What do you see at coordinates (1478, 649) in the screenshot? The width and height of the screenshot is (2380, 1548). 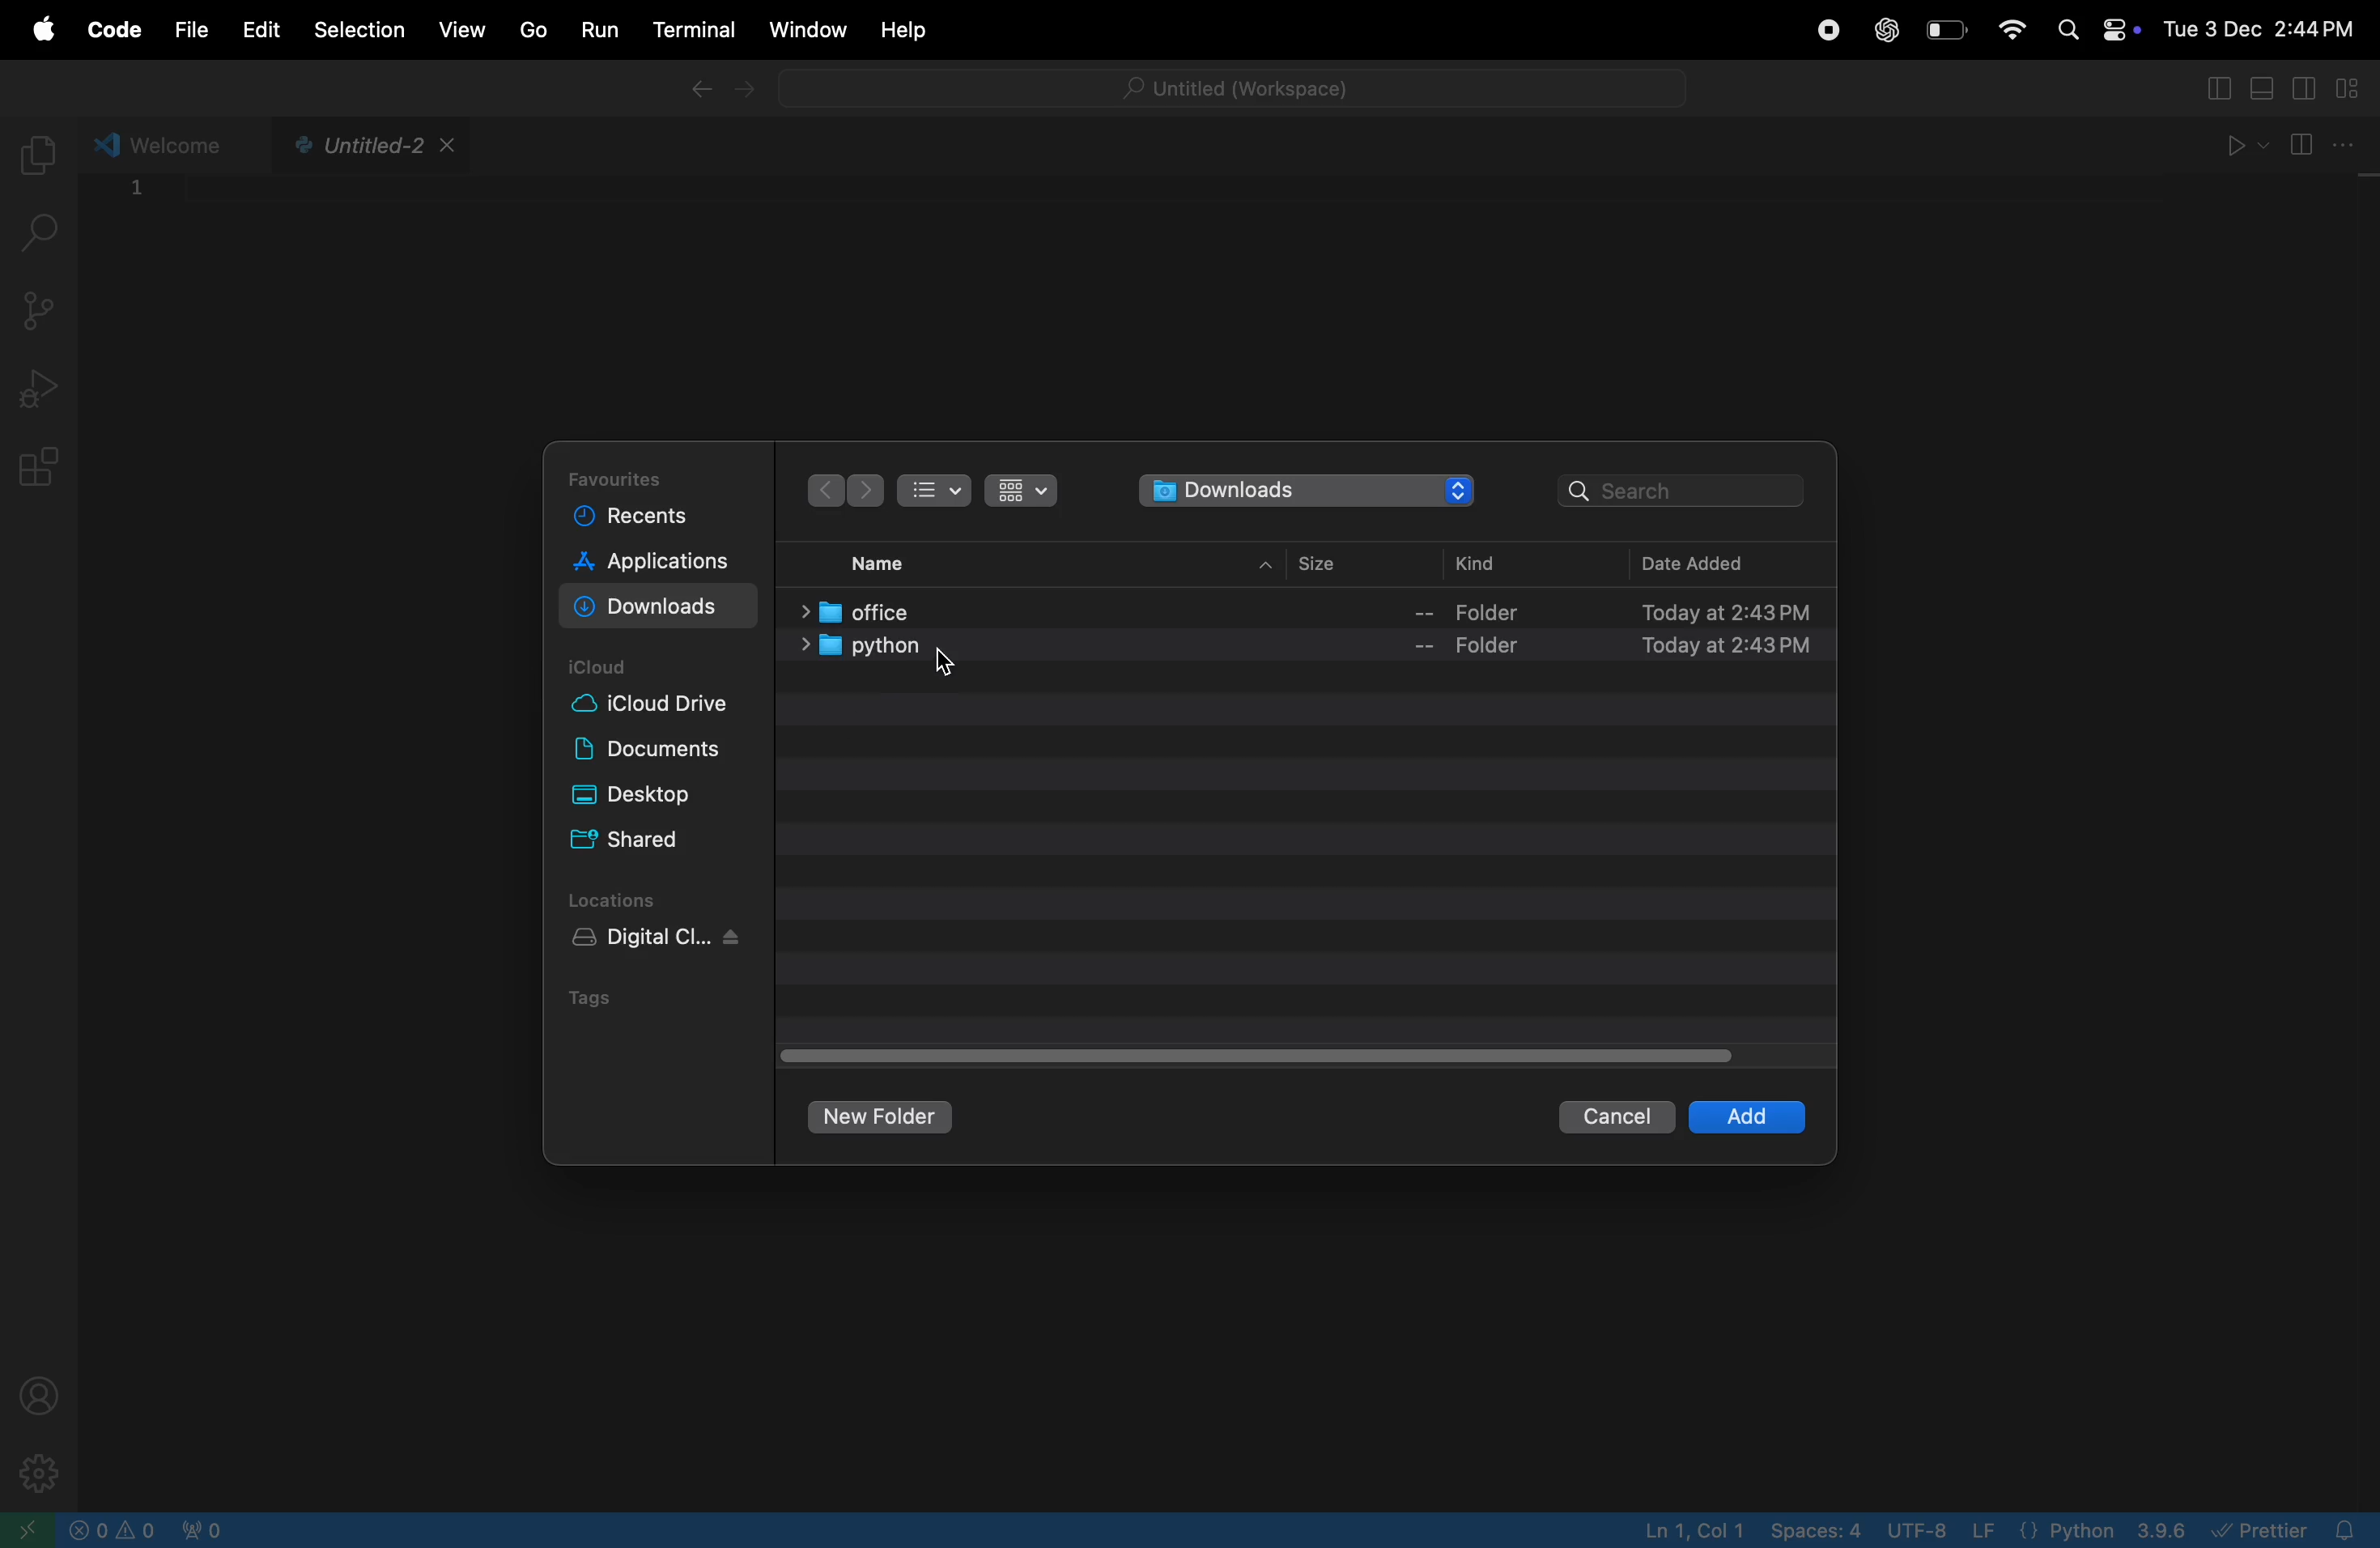 I see `folder` at bounding box center [1478, 649].